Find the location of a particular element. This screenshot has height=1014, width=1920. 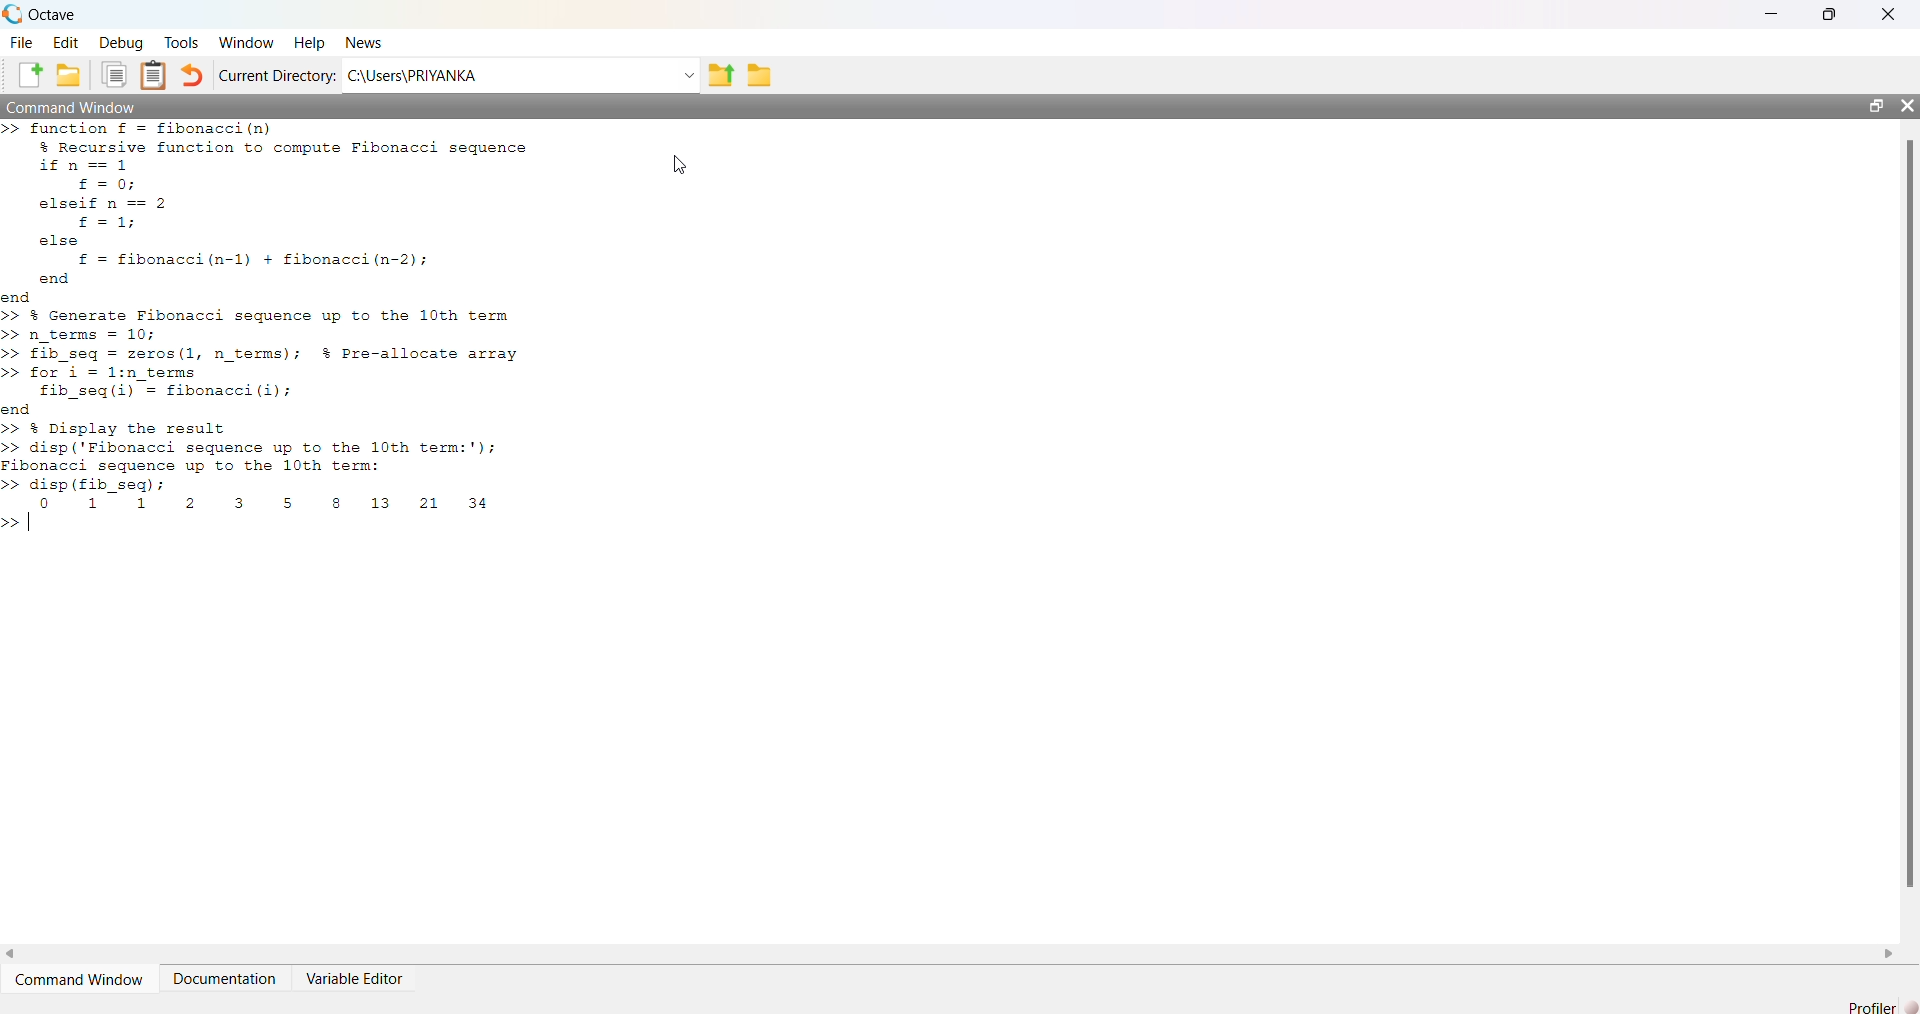

File is located at coordinates (23, 43).